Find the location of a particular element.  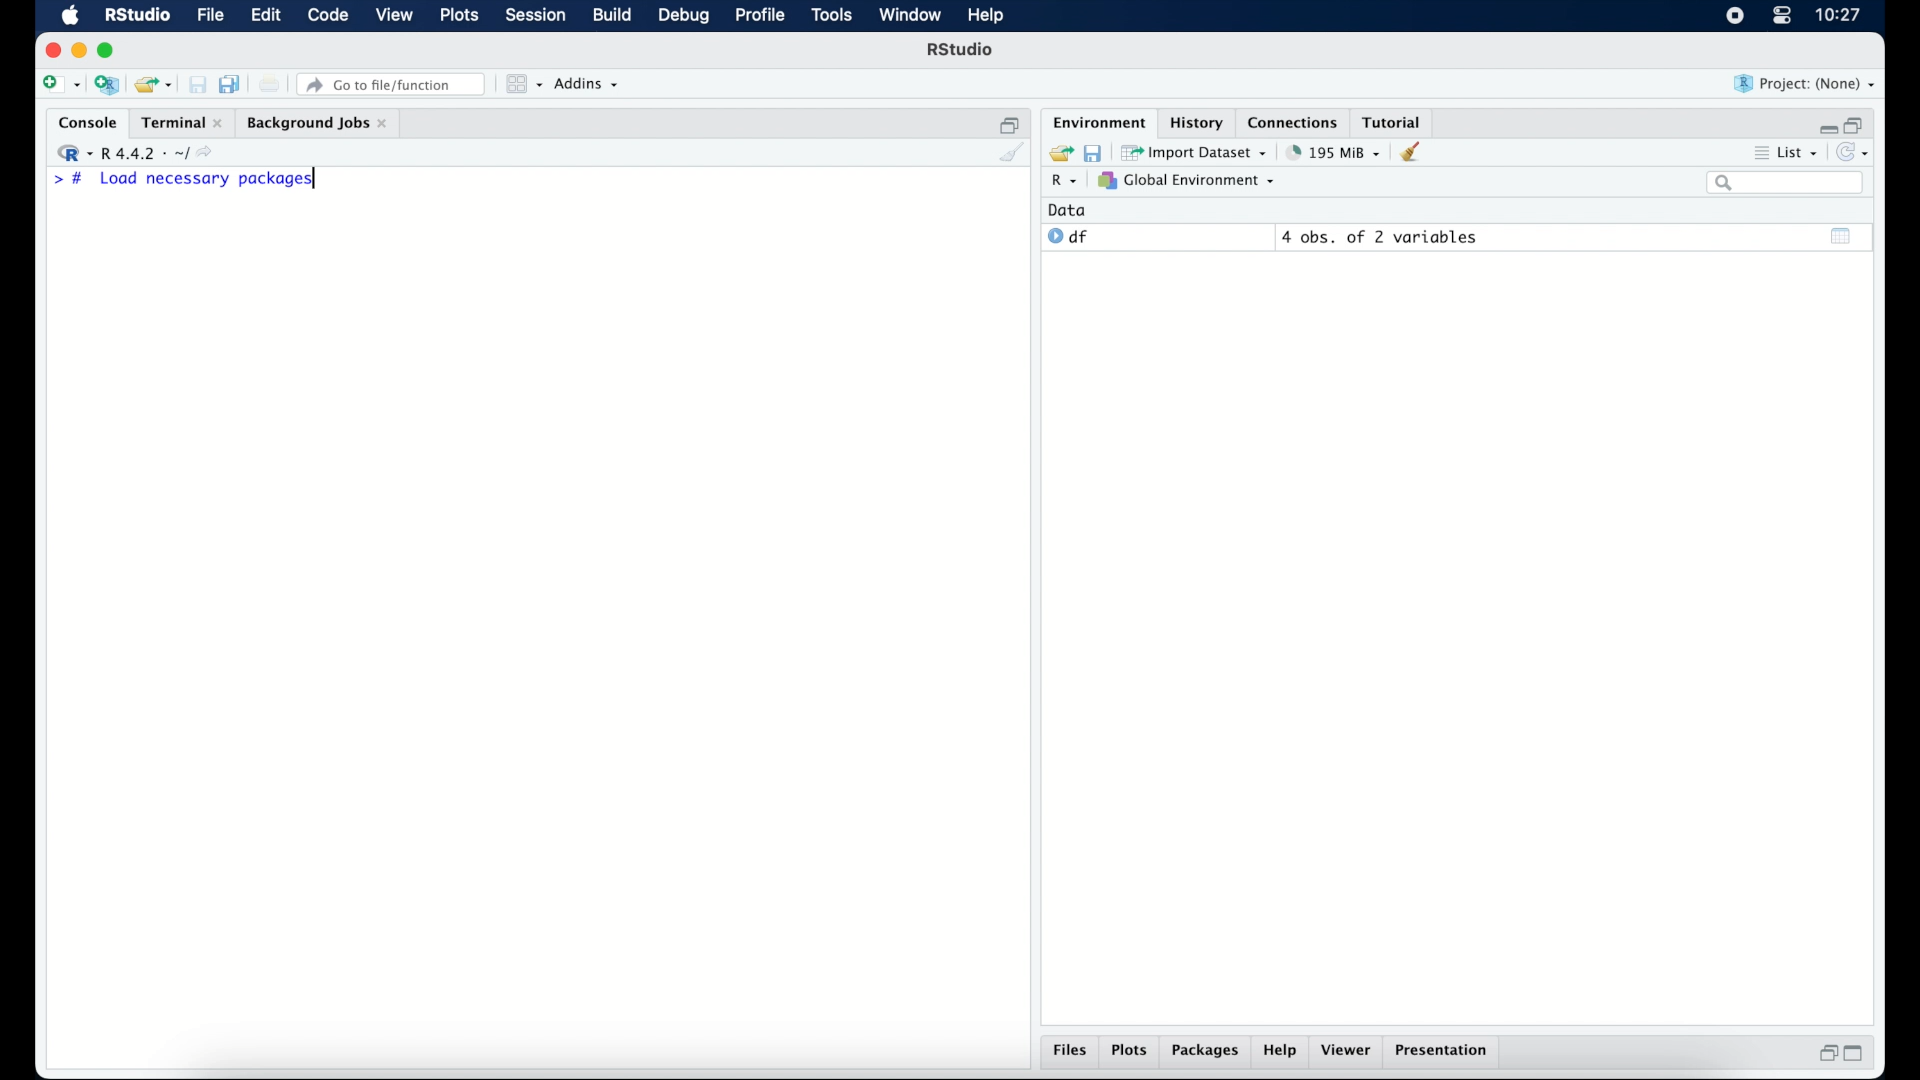

R is located at coordinates (1061, 183).